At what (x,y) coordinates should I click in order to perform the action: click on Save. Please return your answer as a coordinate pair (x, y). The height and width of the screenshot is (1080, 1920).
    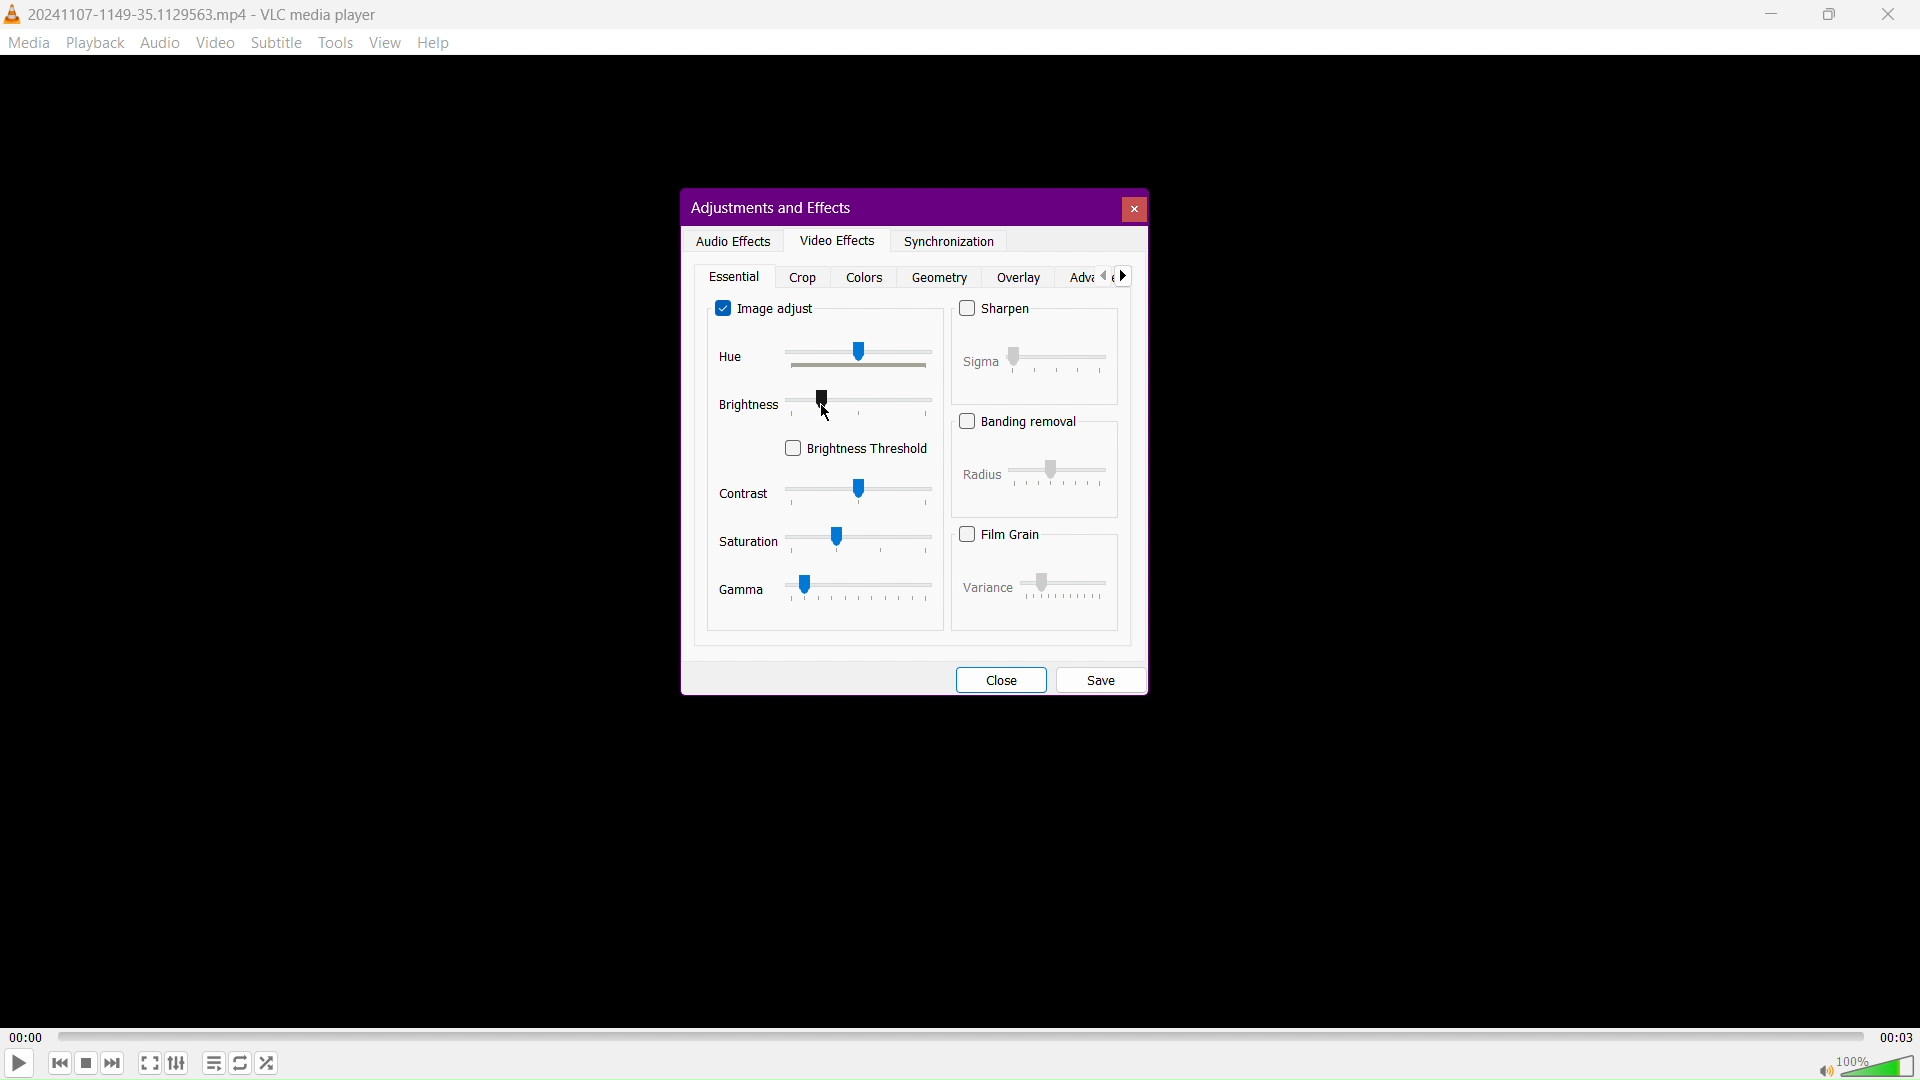
    Looking at the image, I should click on (1100, 678).